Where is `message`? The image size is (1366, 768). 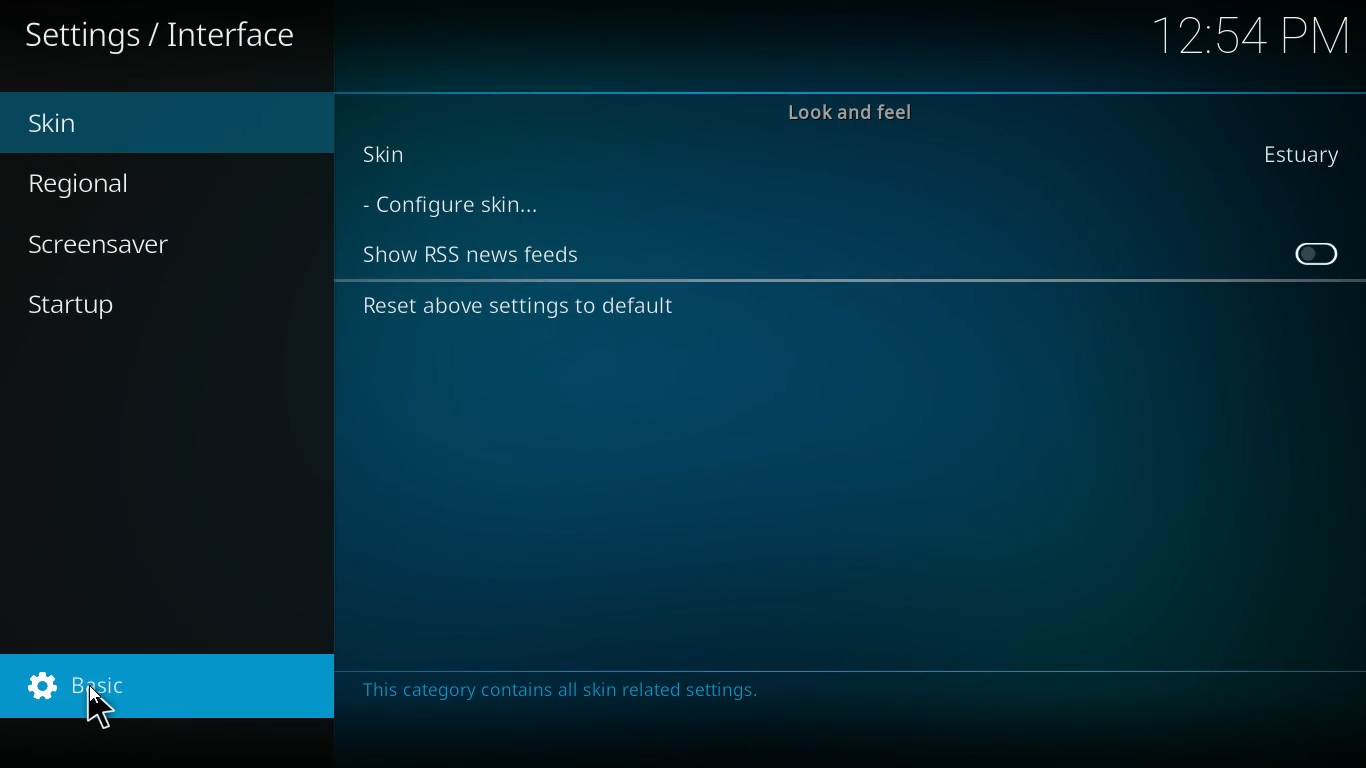 message is located at coordinates (573, 686).